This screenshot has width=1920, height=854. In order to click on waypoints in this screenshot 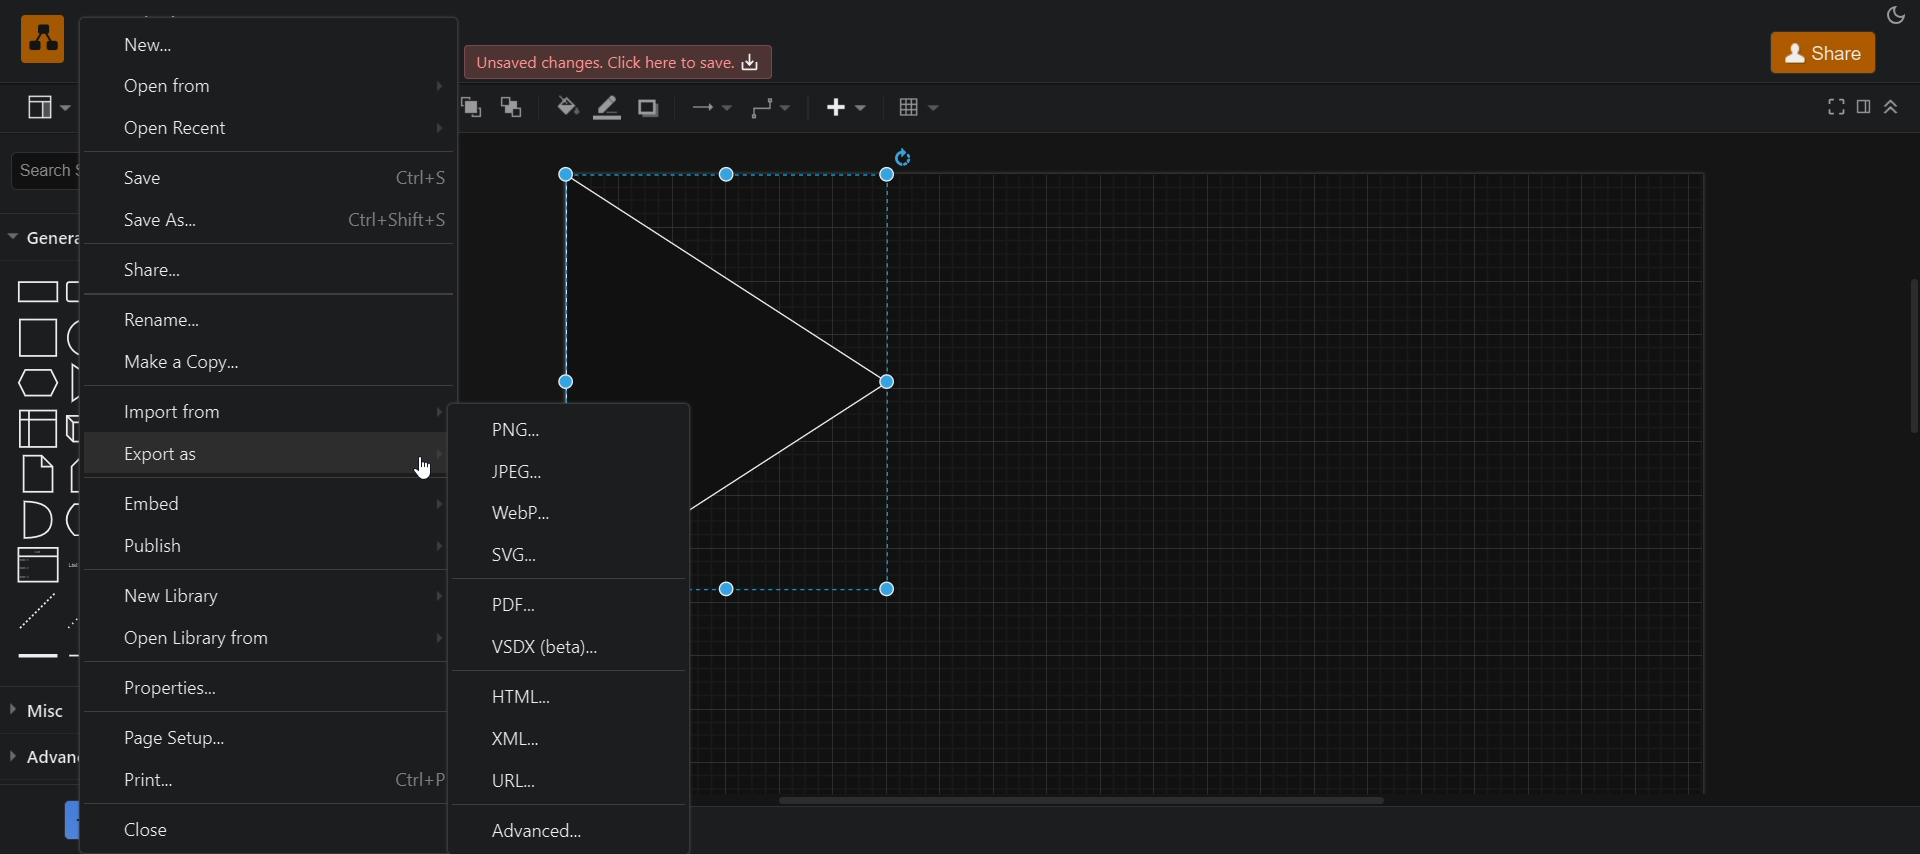, I will do `click(769, 107)`.